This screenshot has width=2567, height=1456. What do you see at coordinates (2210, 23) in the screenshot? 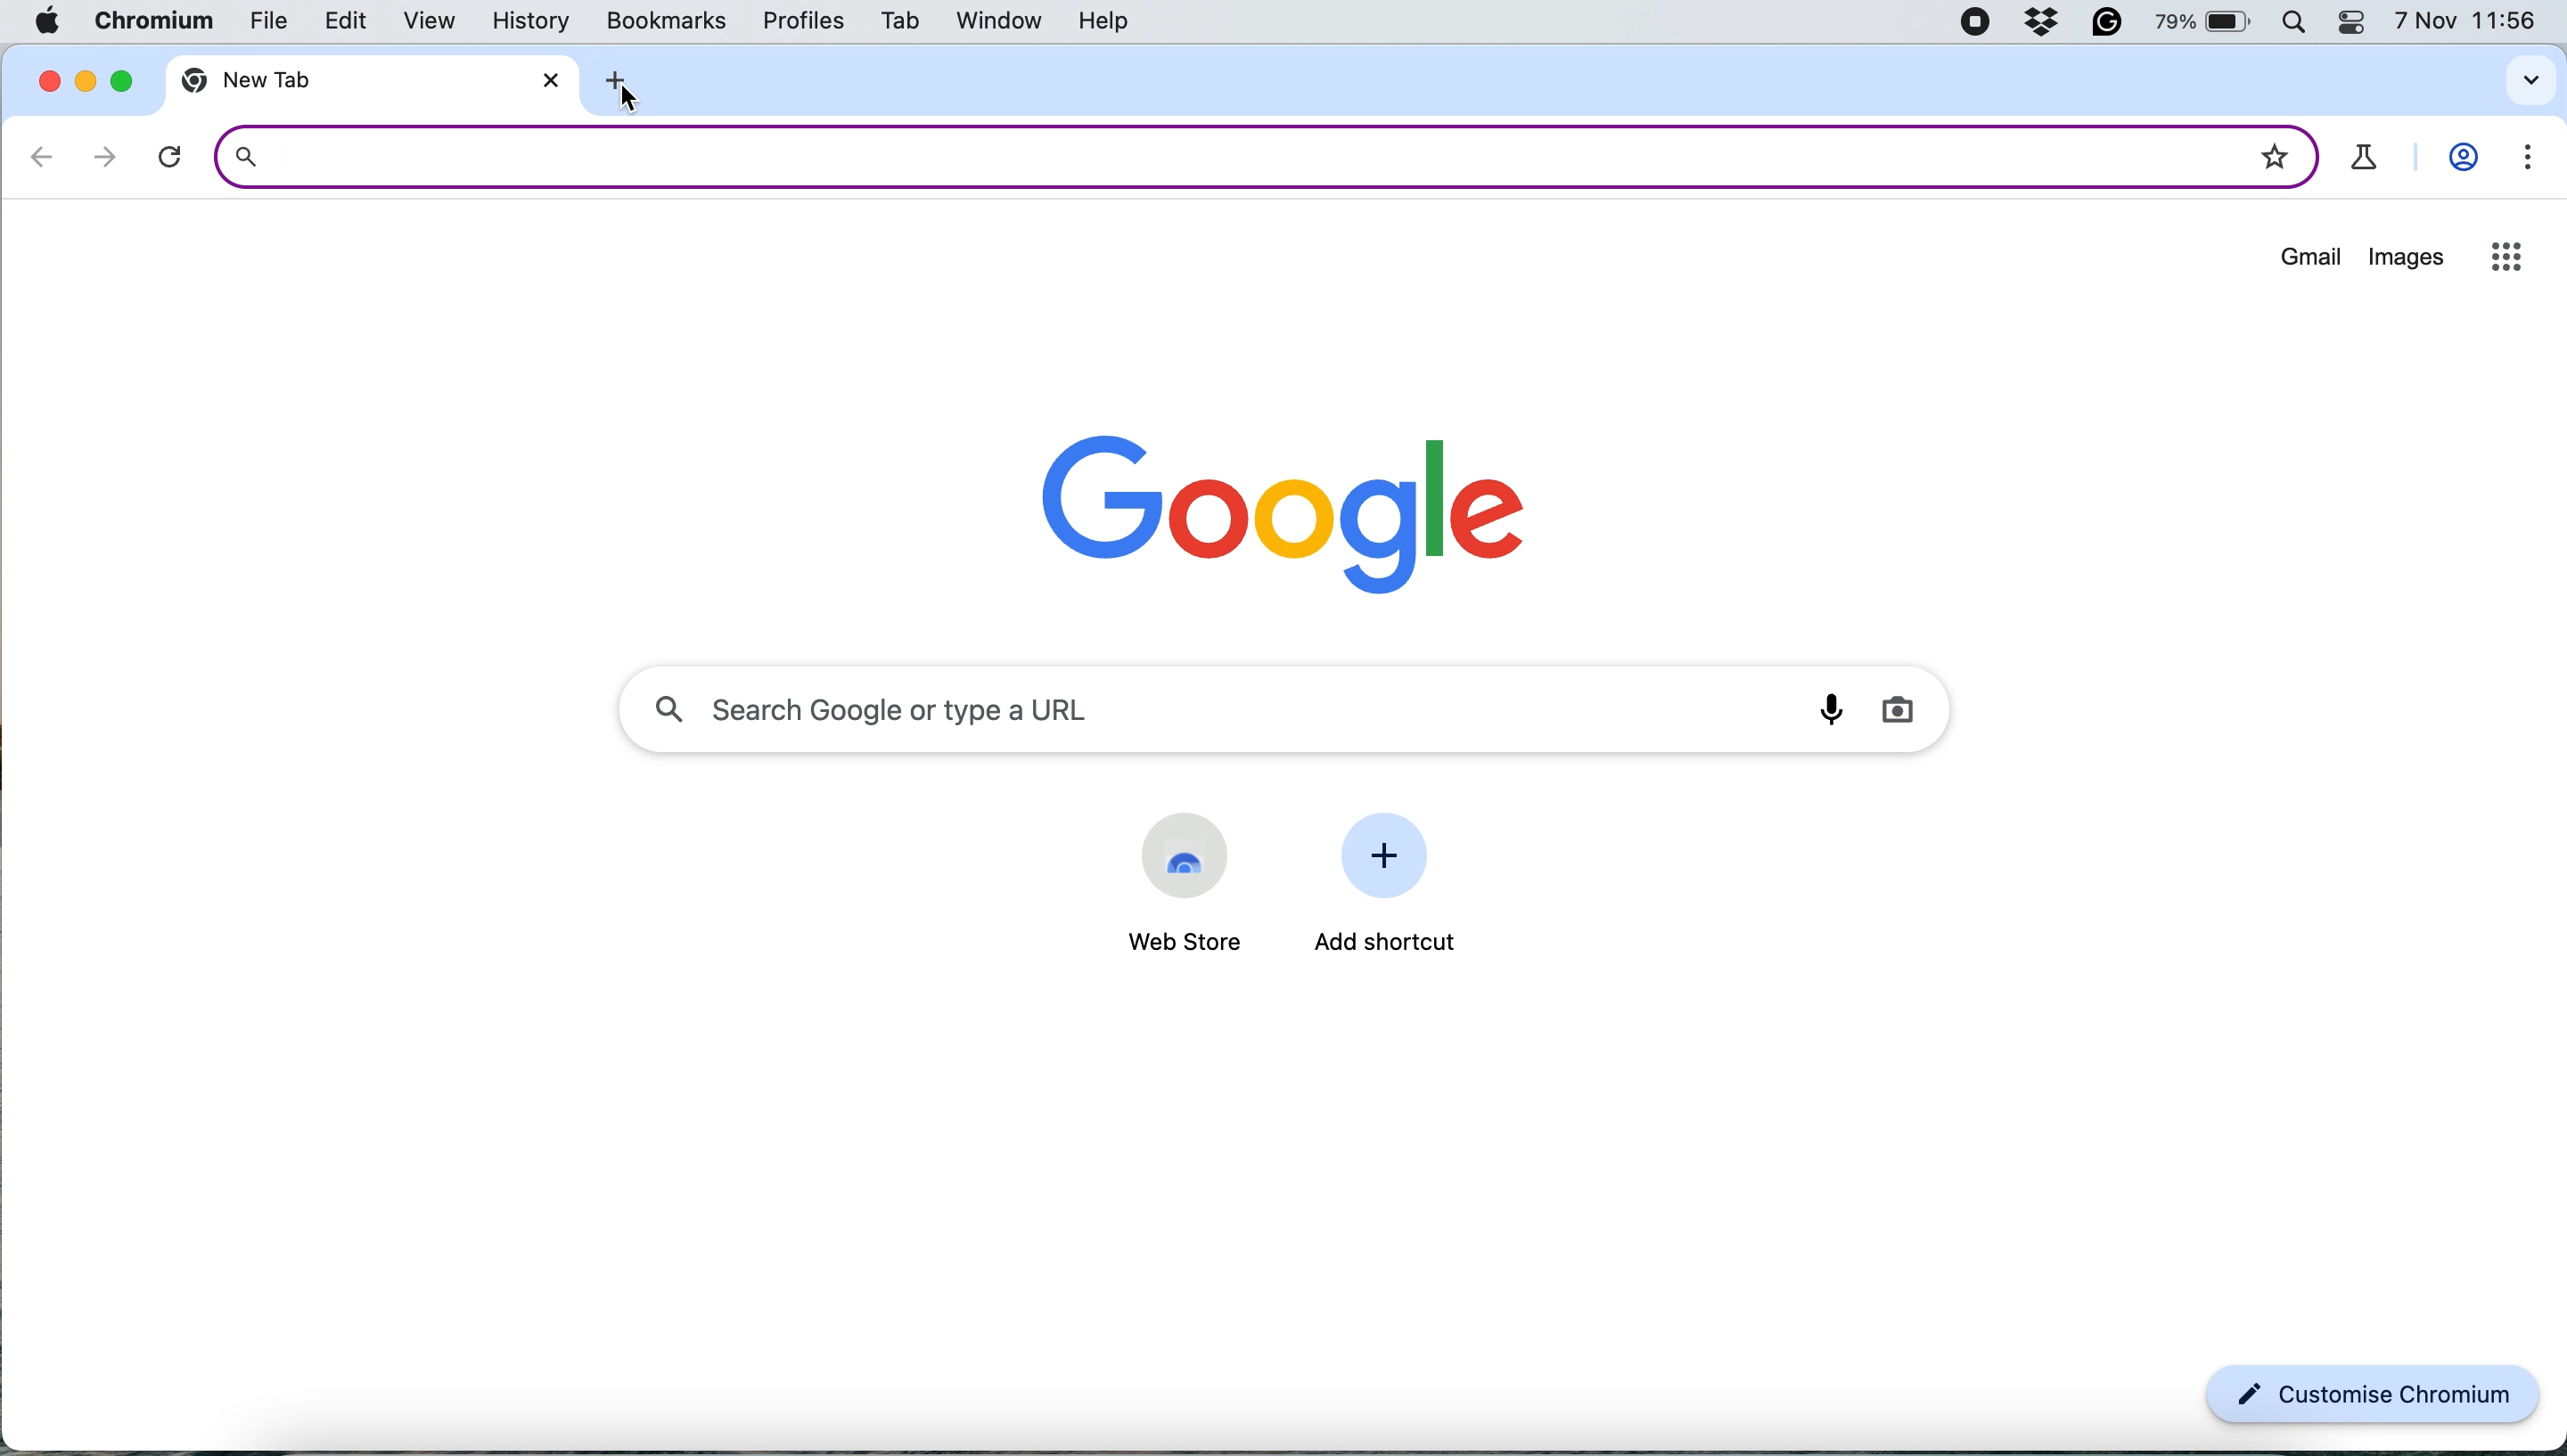
I see `battery` at bounding box center [2210, 23].